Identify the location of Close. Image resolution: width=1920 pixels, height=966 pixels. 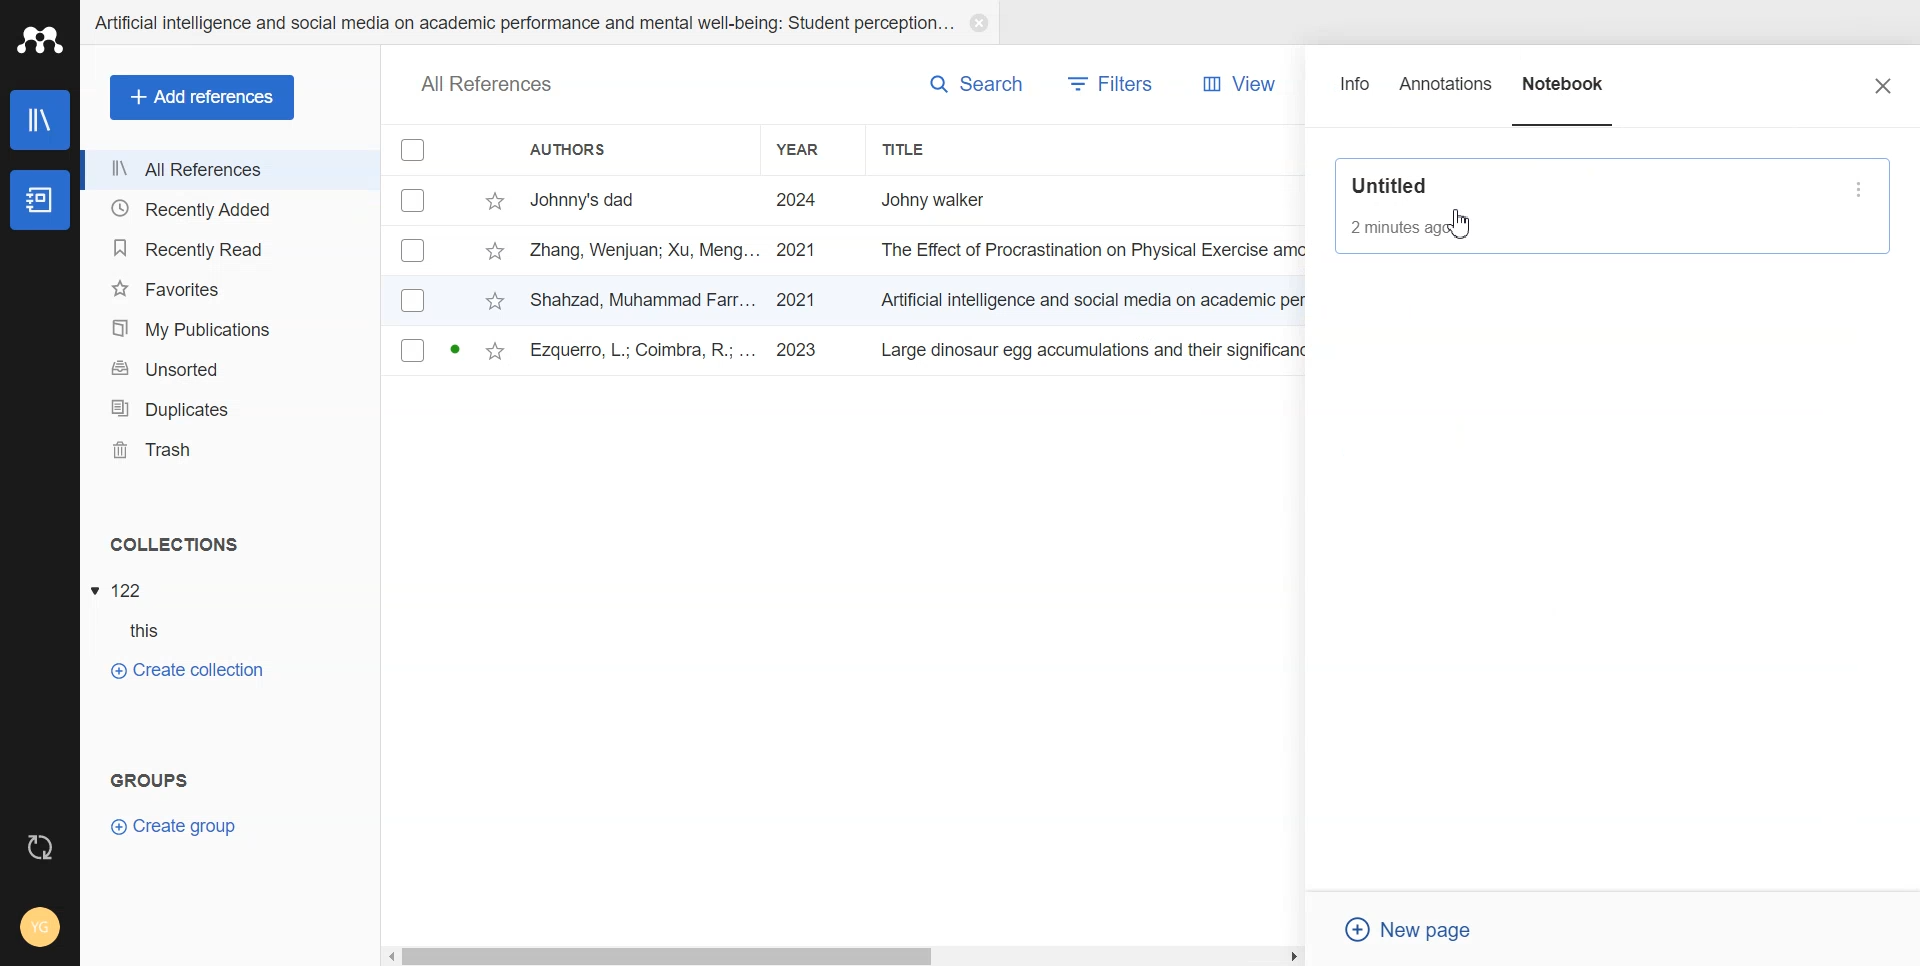
(978, 23).